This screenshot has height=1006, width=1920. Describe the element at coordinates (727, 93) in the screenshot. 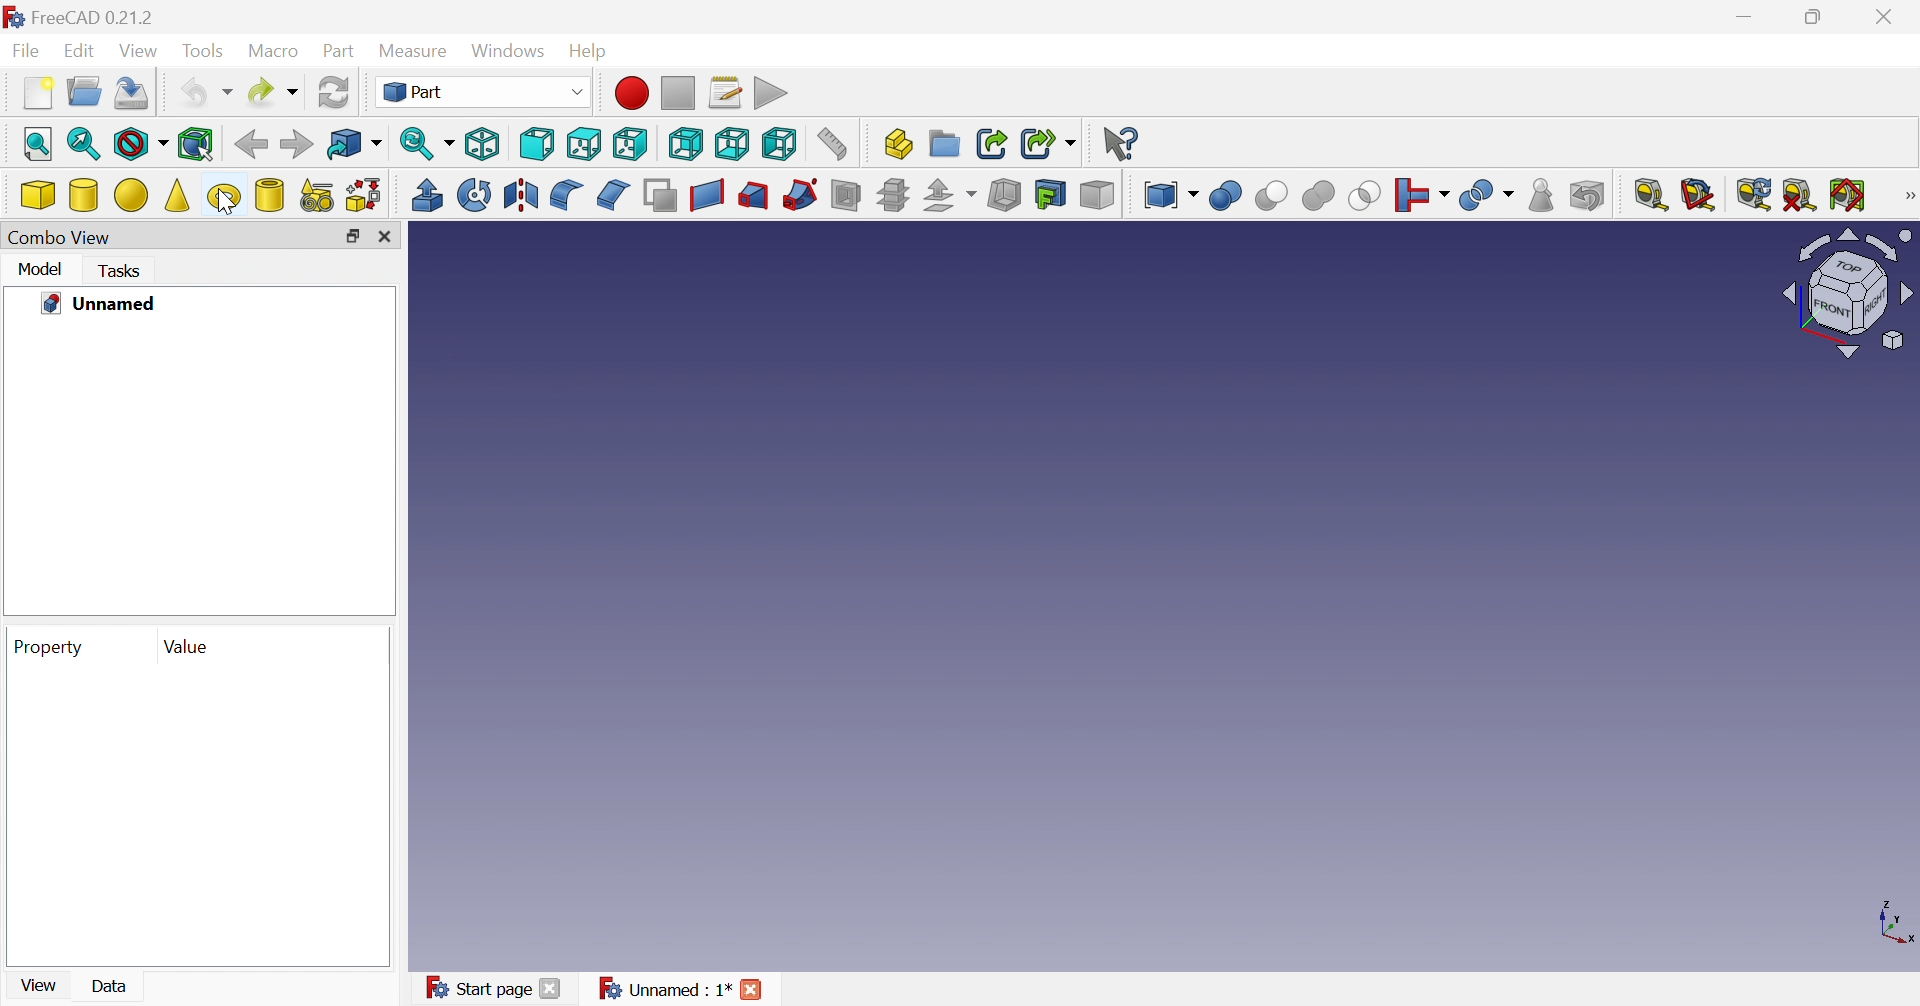

I see `Macros` at that location.